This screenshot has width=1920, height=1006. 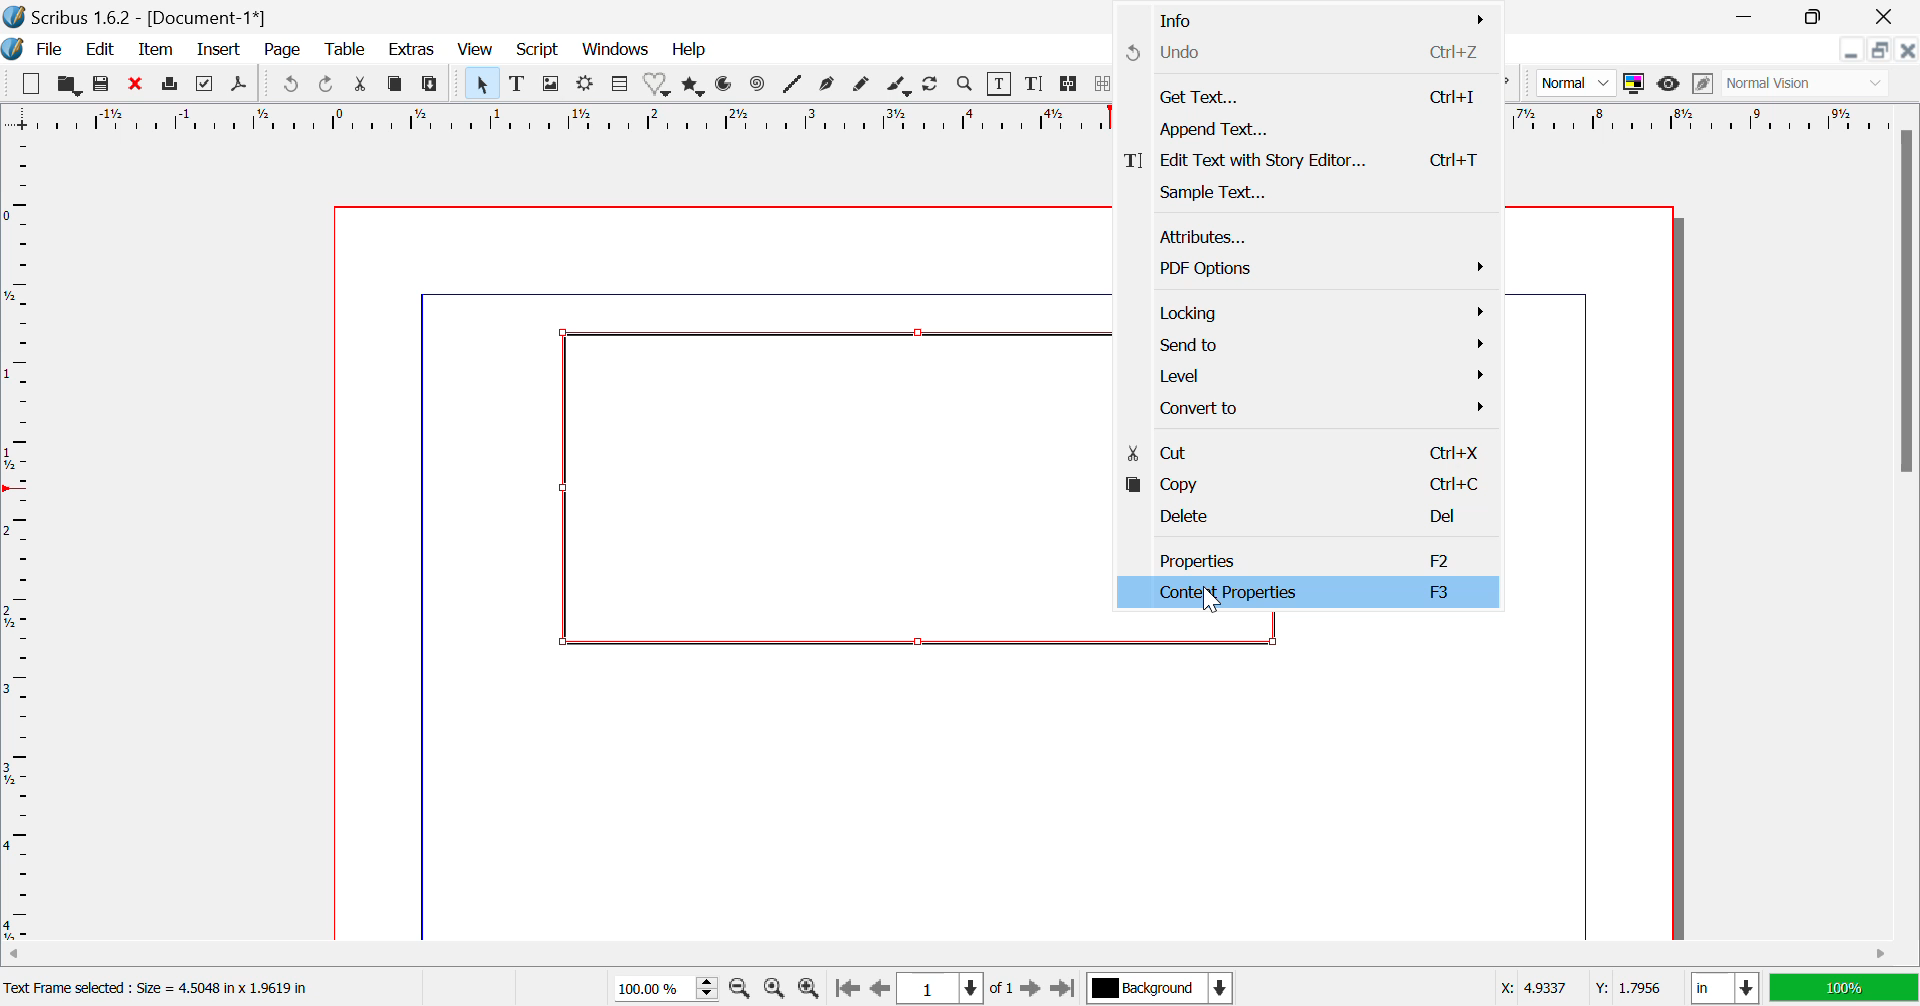 What do you see at coordinates (1306, 273) in the screenshot?
I see `PDF Options` at bounding box center [1306, 273].